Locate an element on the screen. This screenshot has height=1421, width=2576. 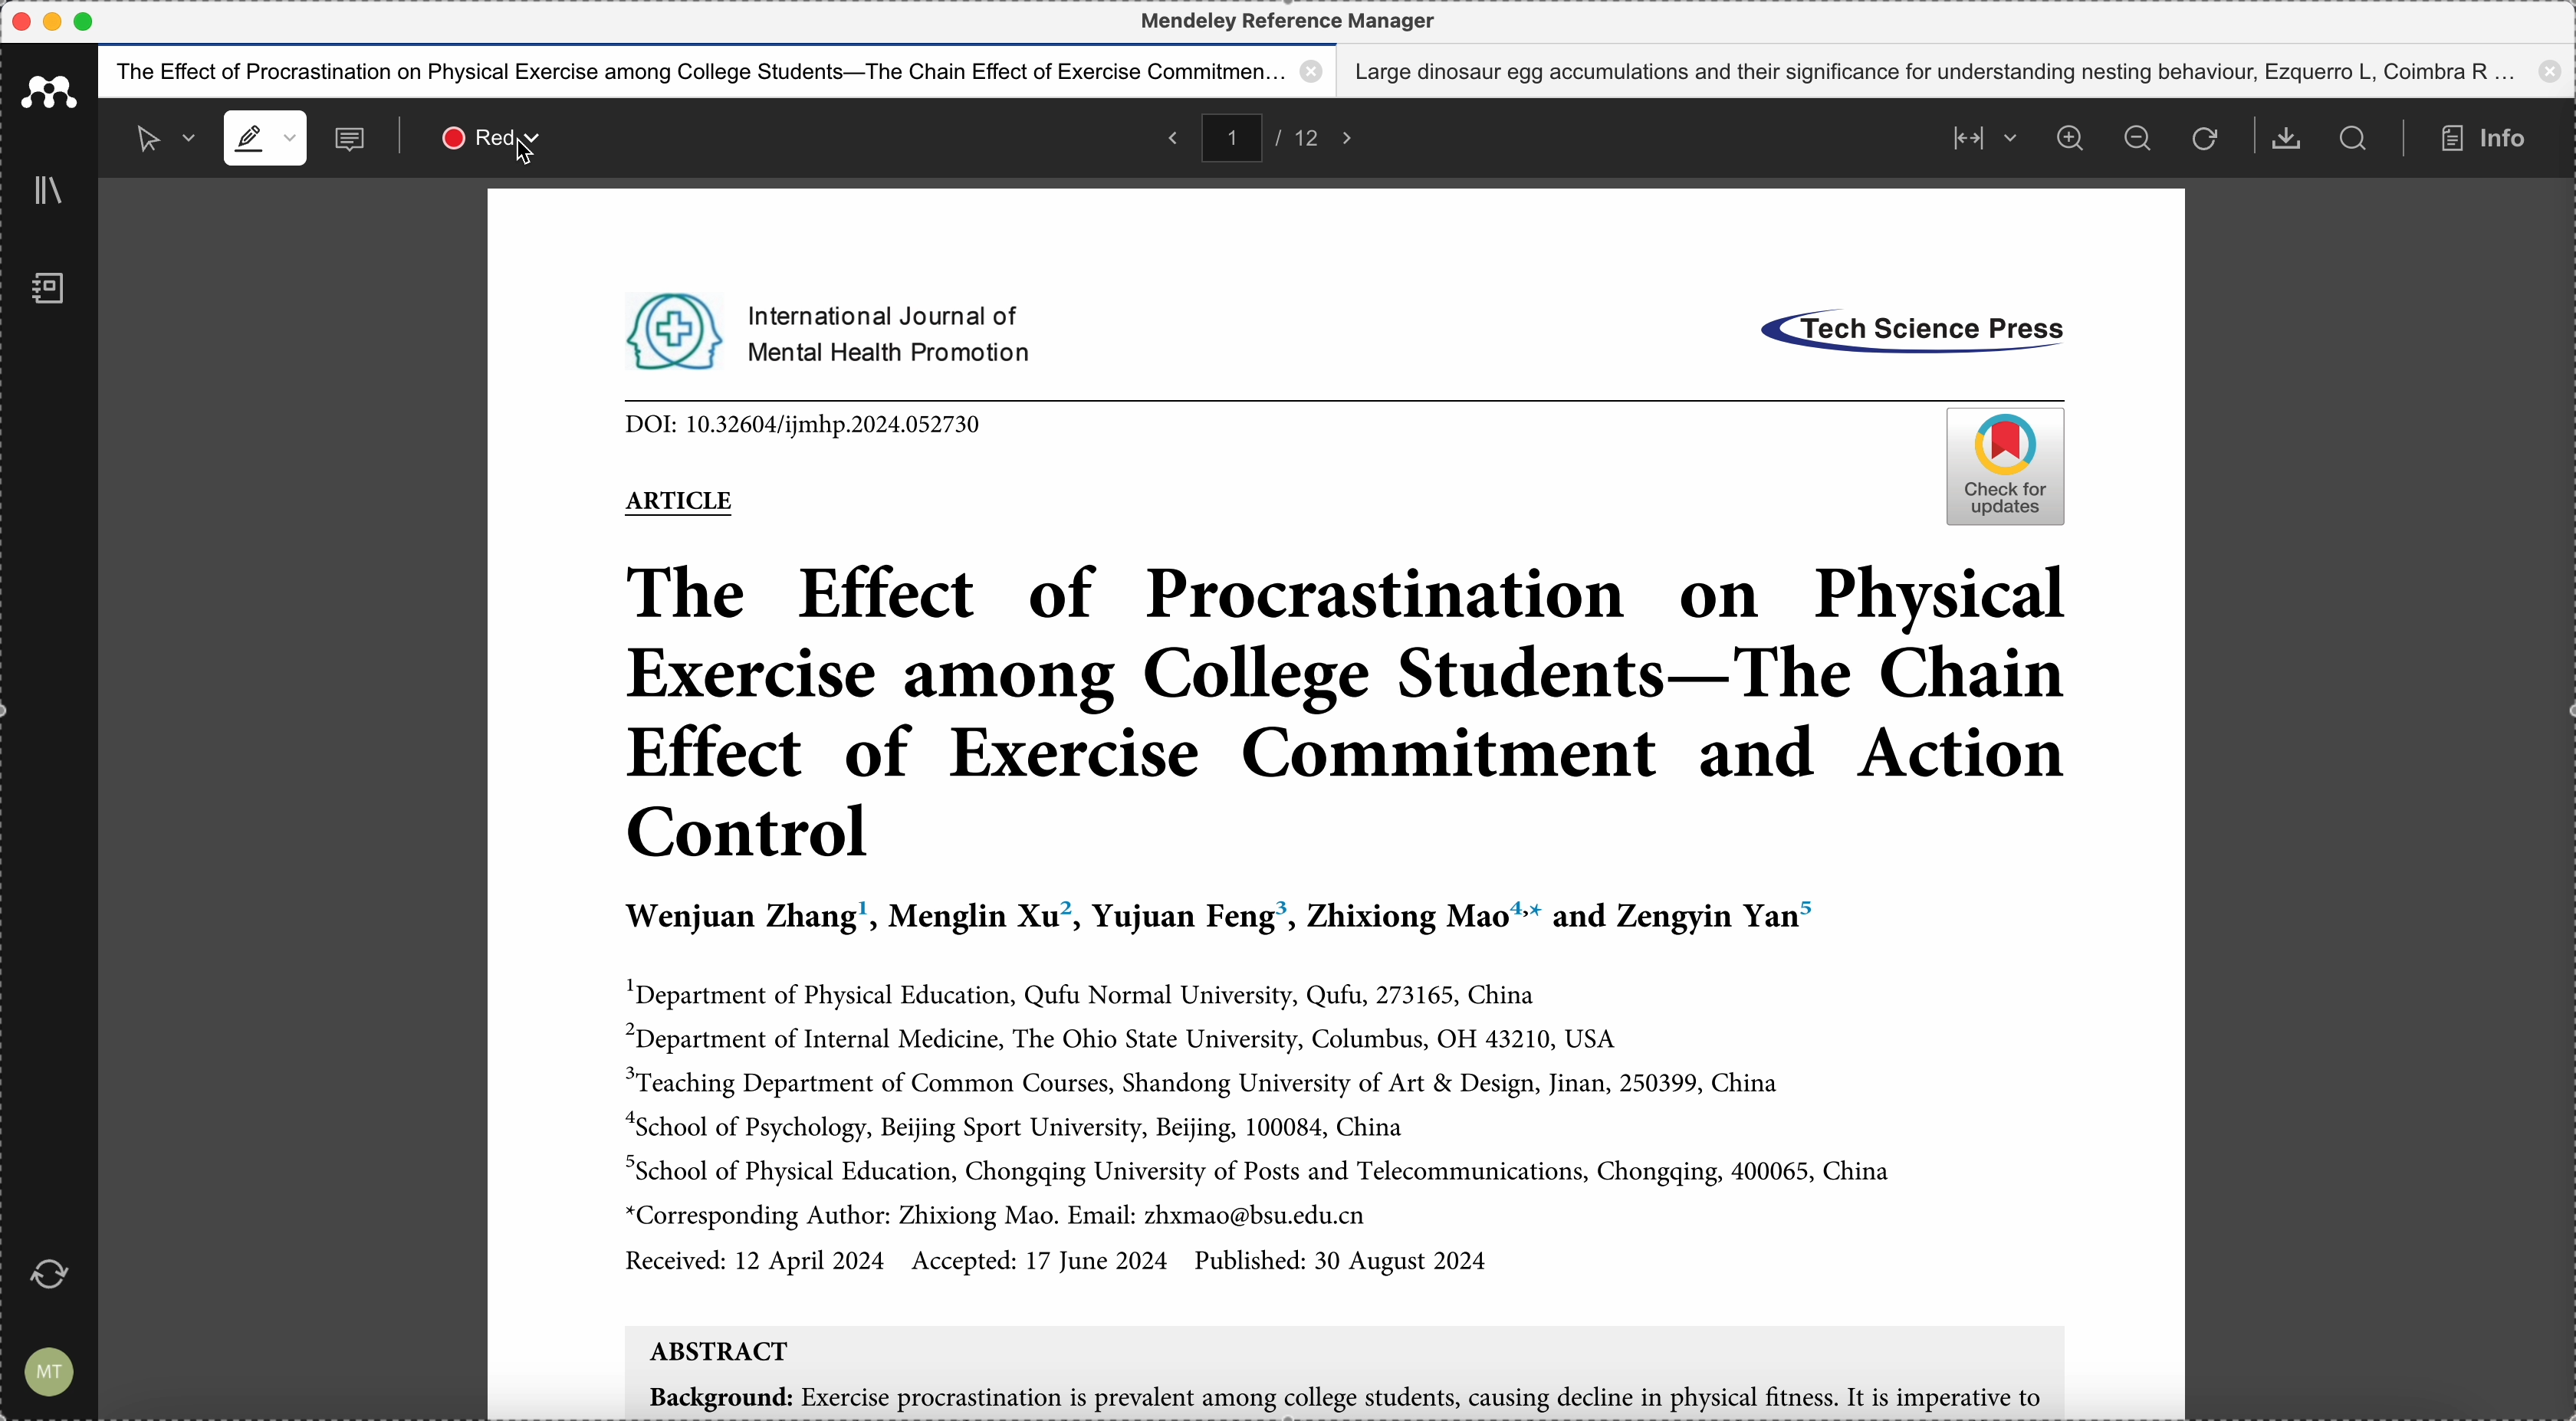
search is located at coordinates (2354, 138).